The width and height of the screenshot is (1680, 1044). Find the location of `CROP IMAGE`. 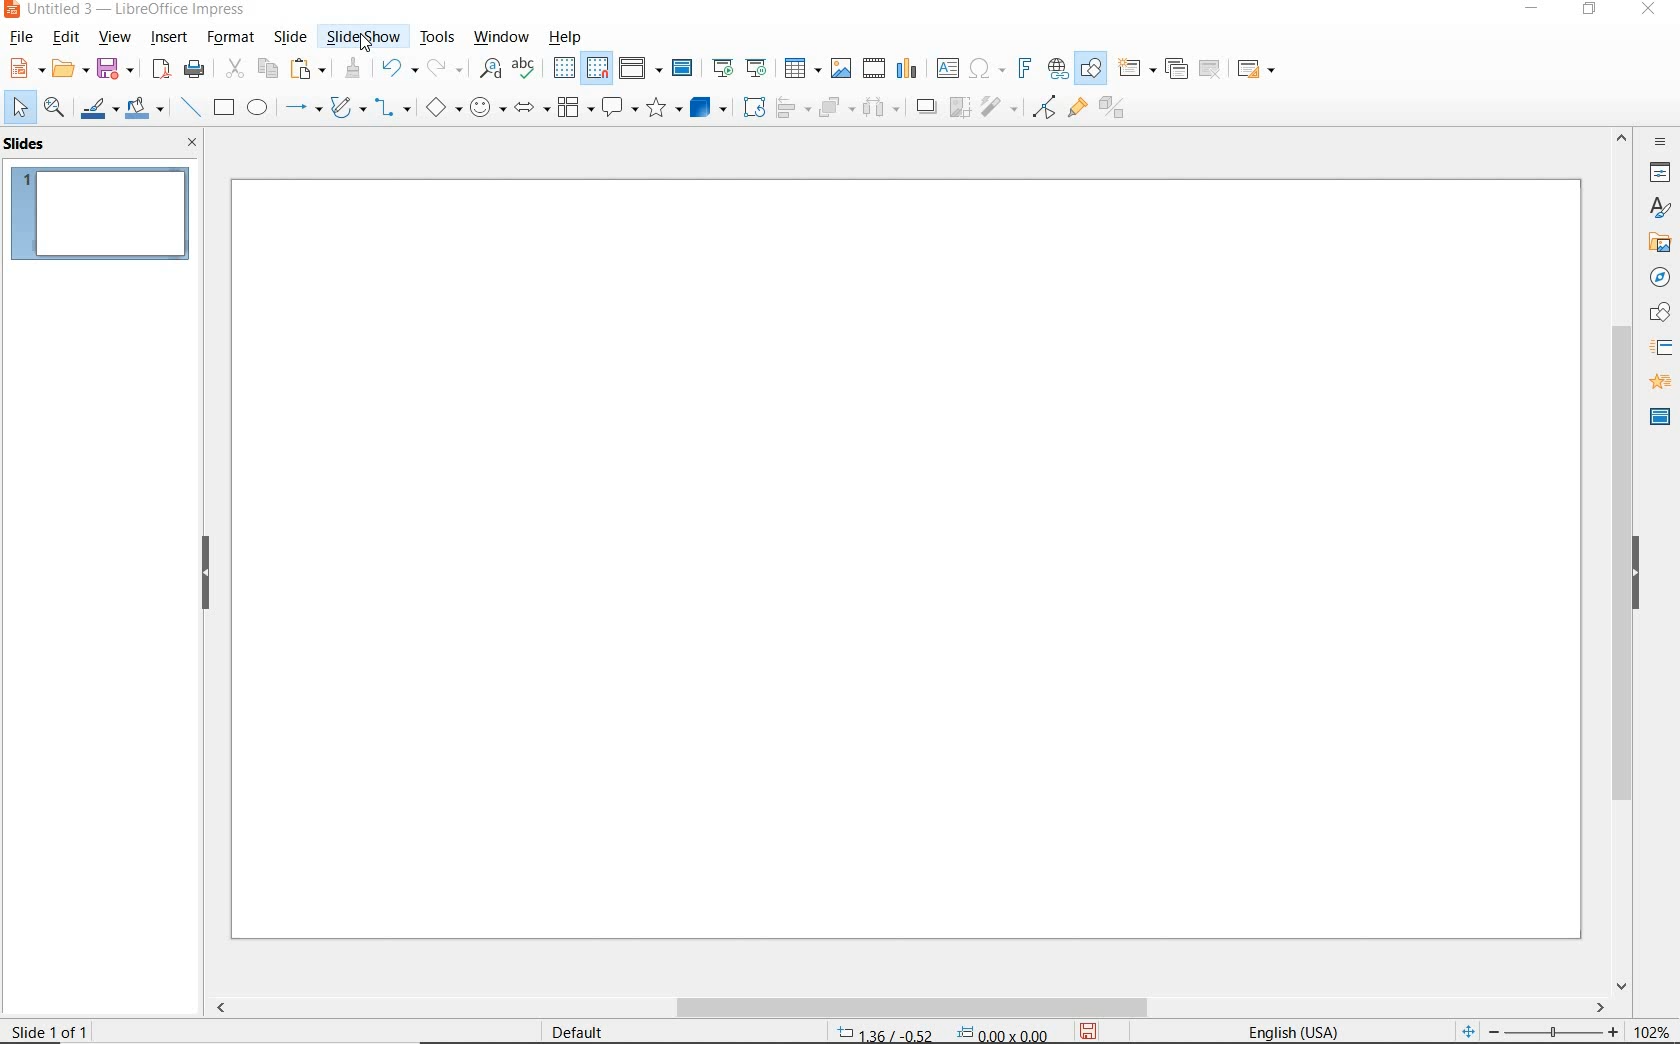

CROP IMAGE is located at coordinates (958, 108).